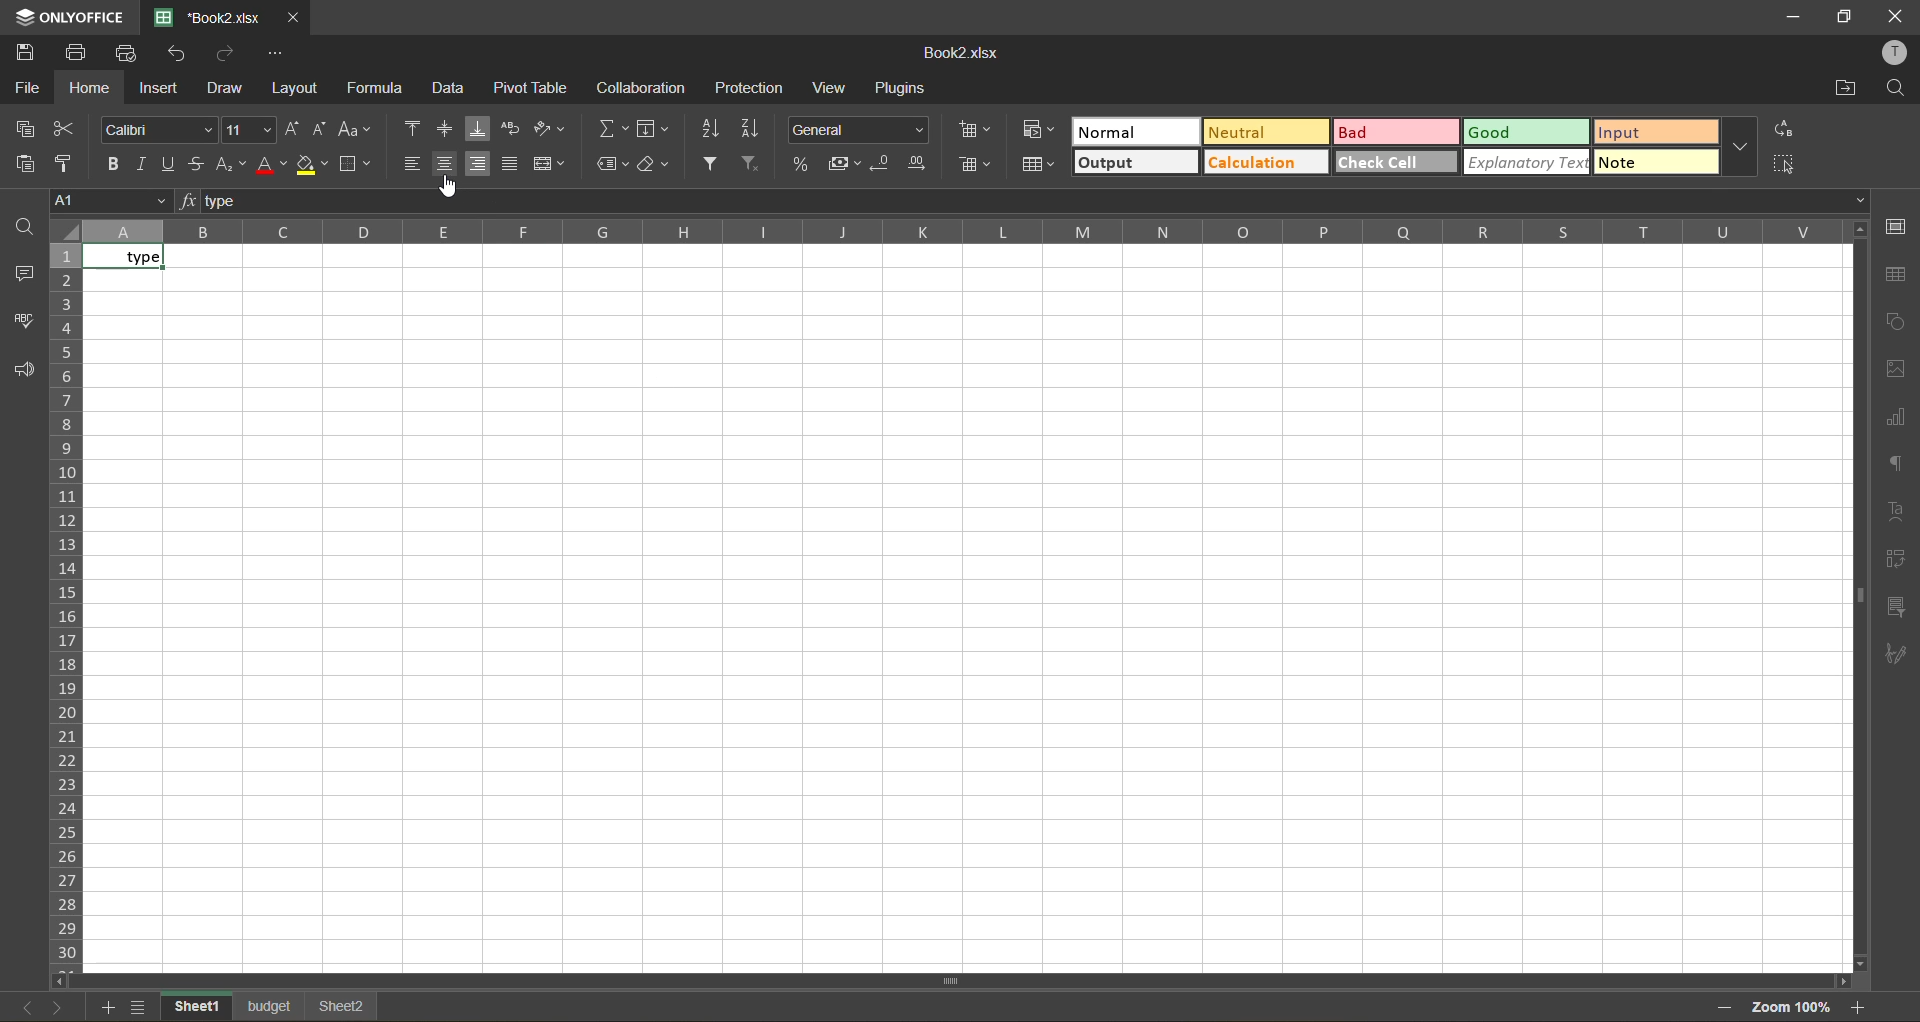  What do you see at coordinates (282, 55) in the screenshot?
I see `customize quick access toolbar` at bounding box center [282, 55].